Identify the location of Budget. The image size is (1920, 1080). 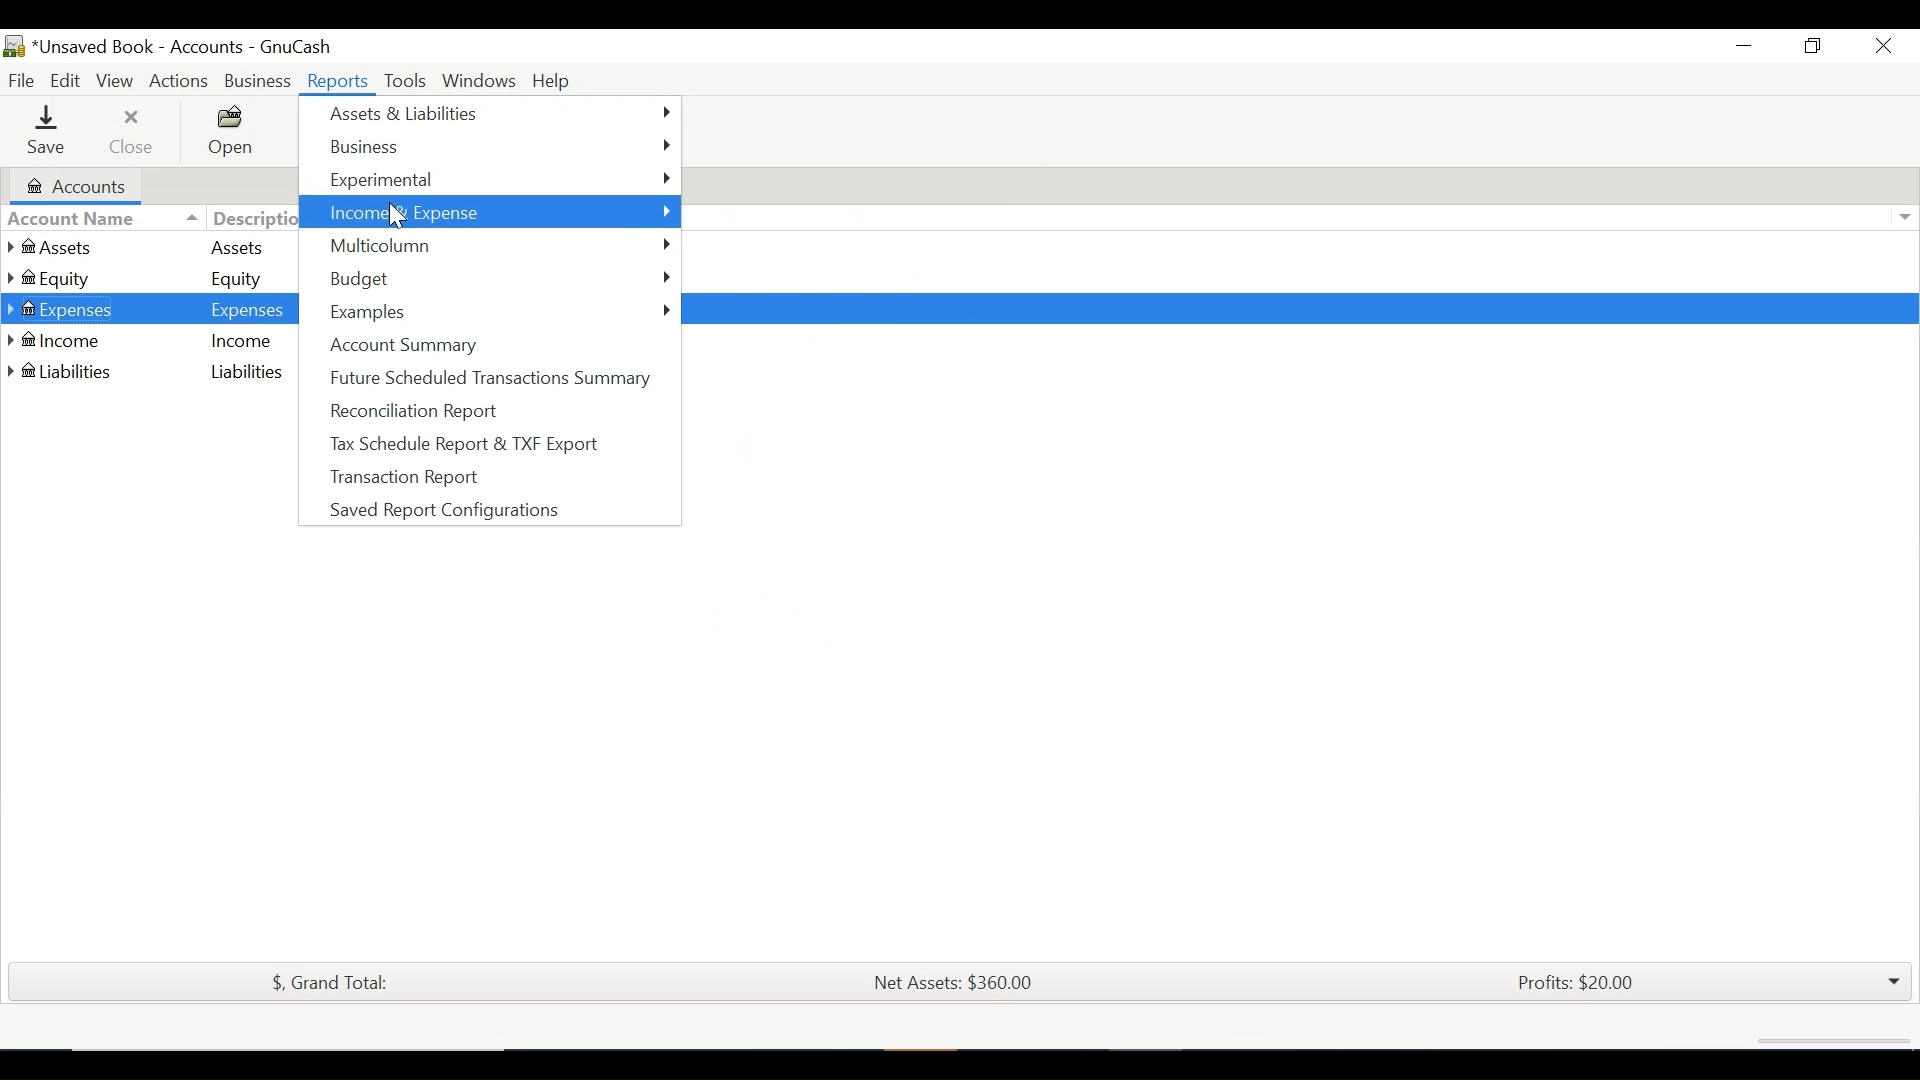
(488, 277).